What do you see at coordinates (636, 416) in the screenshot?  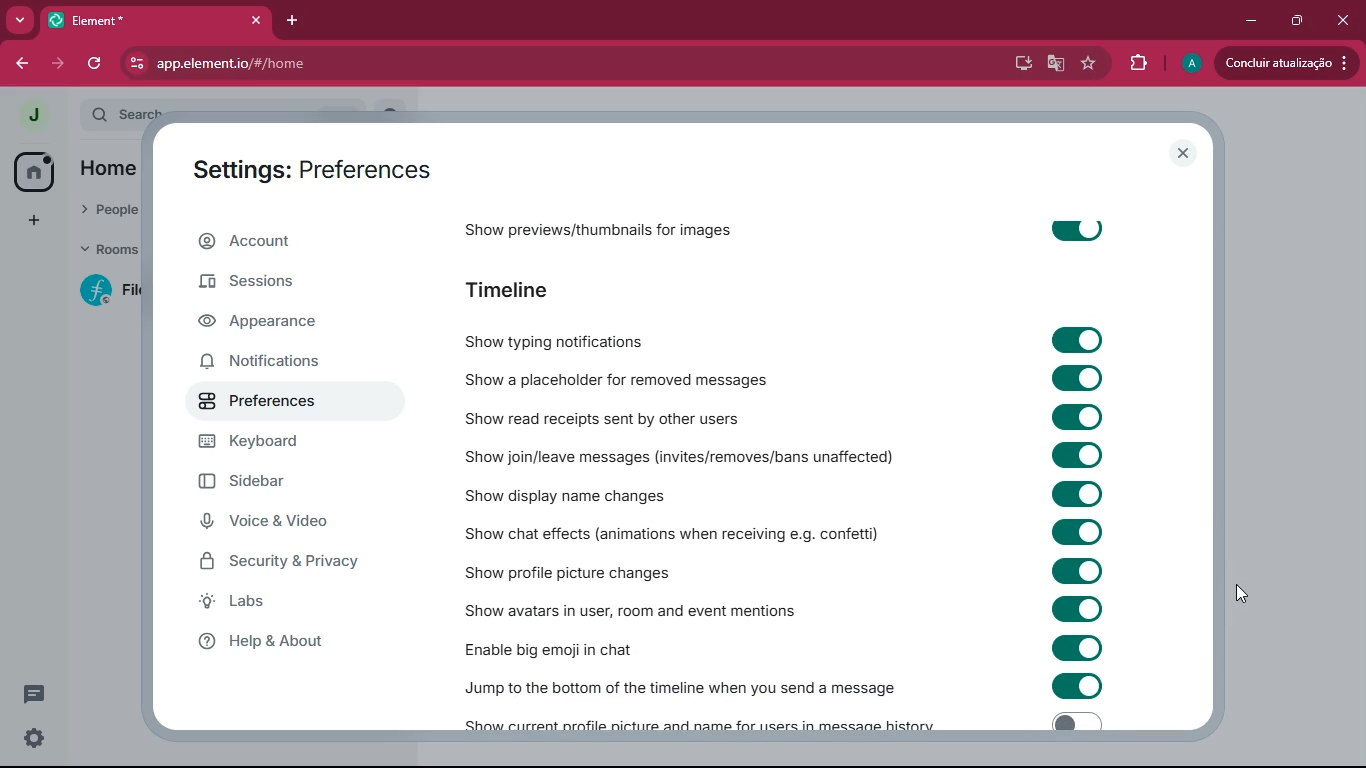 I see `show read receipts sent by other users` at bounding box center [636, 416].